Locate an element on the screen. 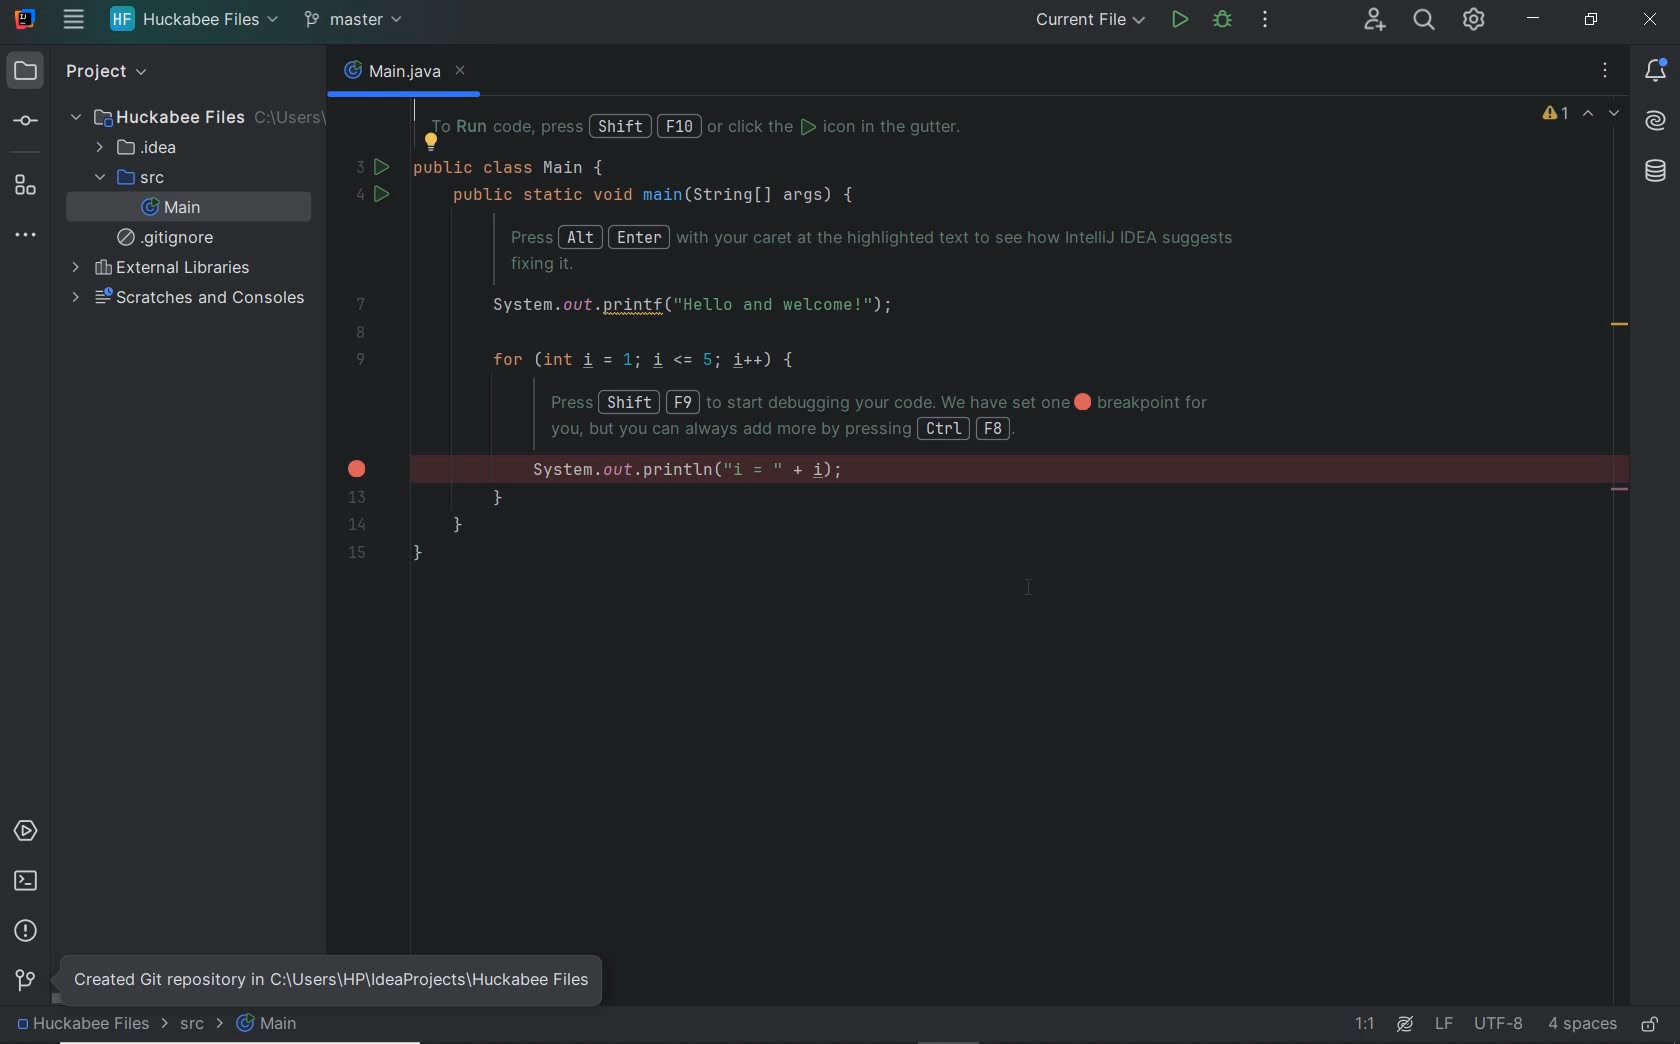  project file name is located at coordinates (191, 19).